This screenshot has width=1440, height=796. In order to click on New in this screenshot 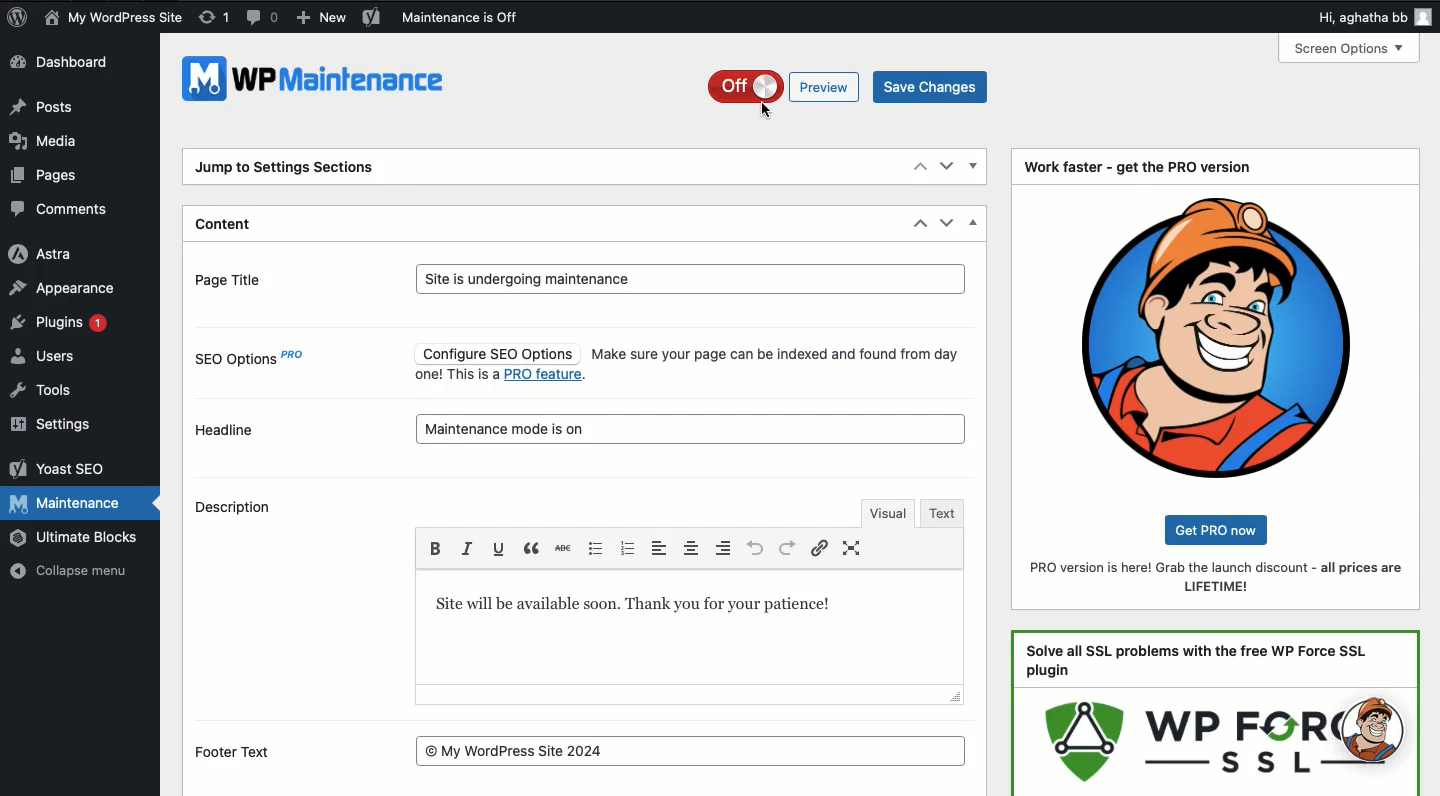, I will do `click(322, 18)`.